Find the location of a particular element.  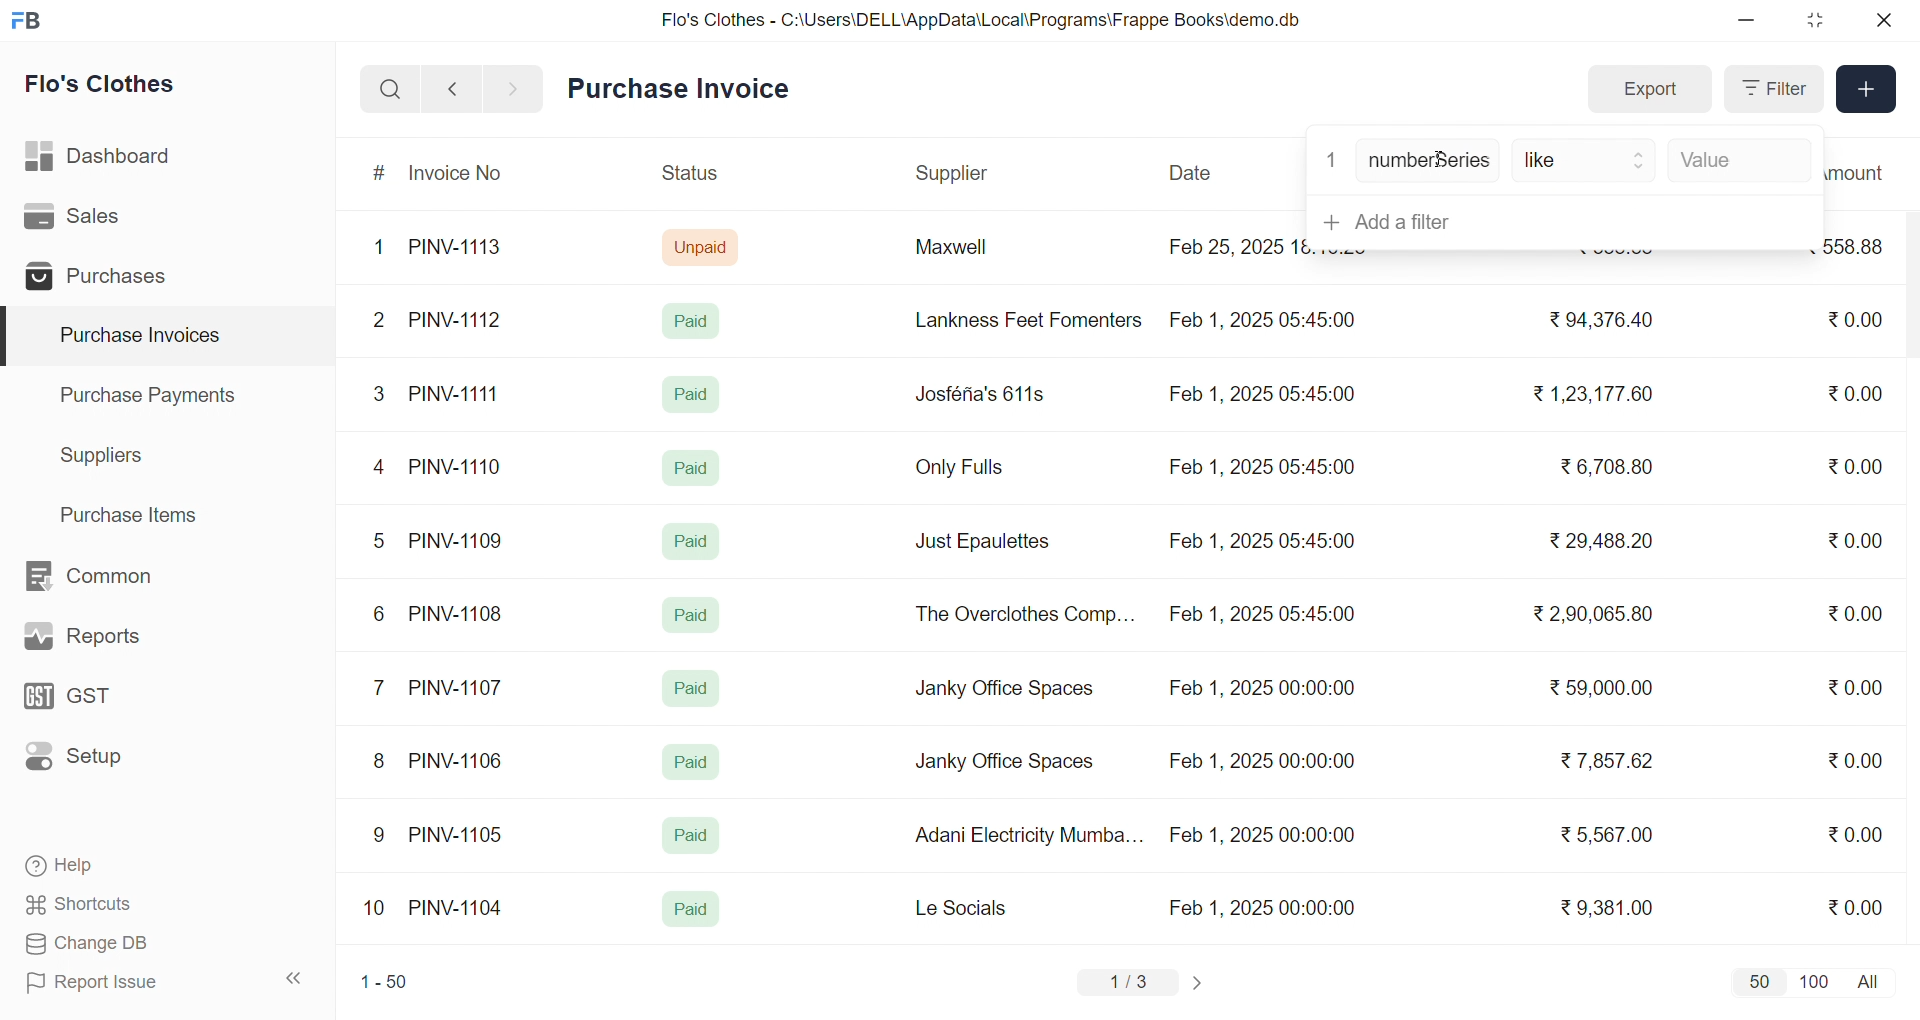

Suppliers is located at coordinates (106, 455).